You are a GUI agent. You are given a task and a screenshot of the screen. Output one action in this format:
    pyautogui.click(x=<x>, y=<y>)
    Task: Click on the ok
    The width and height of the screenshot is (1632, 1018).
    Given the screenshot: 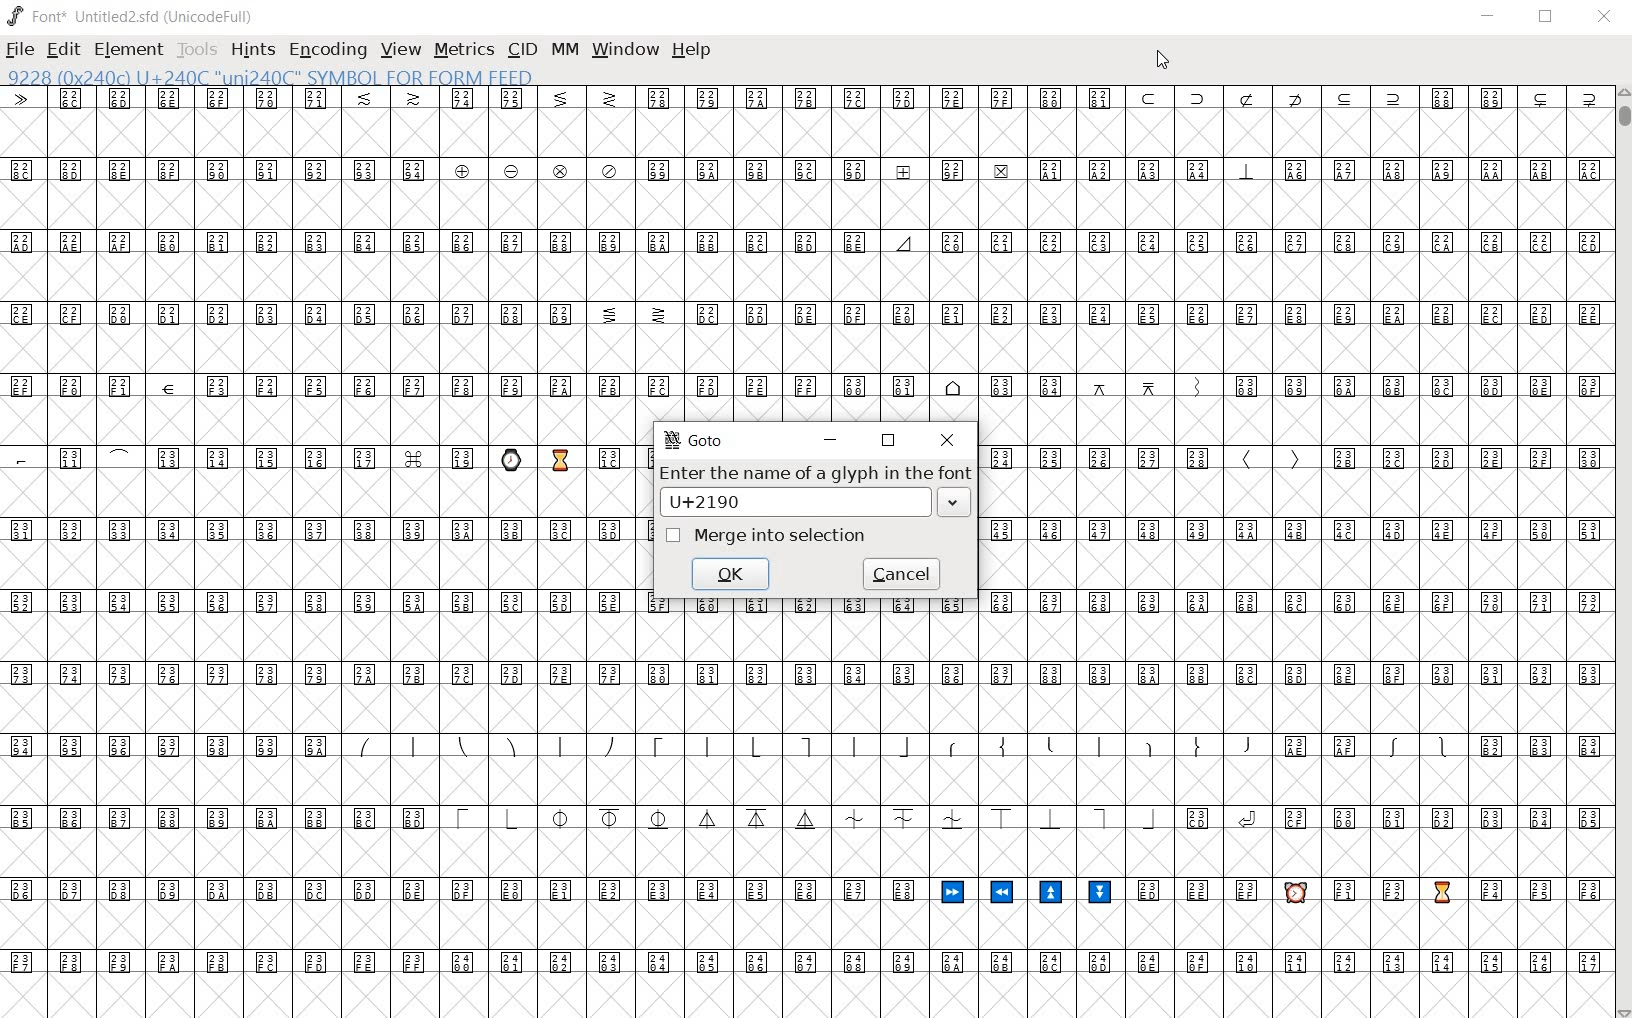 What is the action you would take?
    pyautogui.click(x=732, y=575)
    